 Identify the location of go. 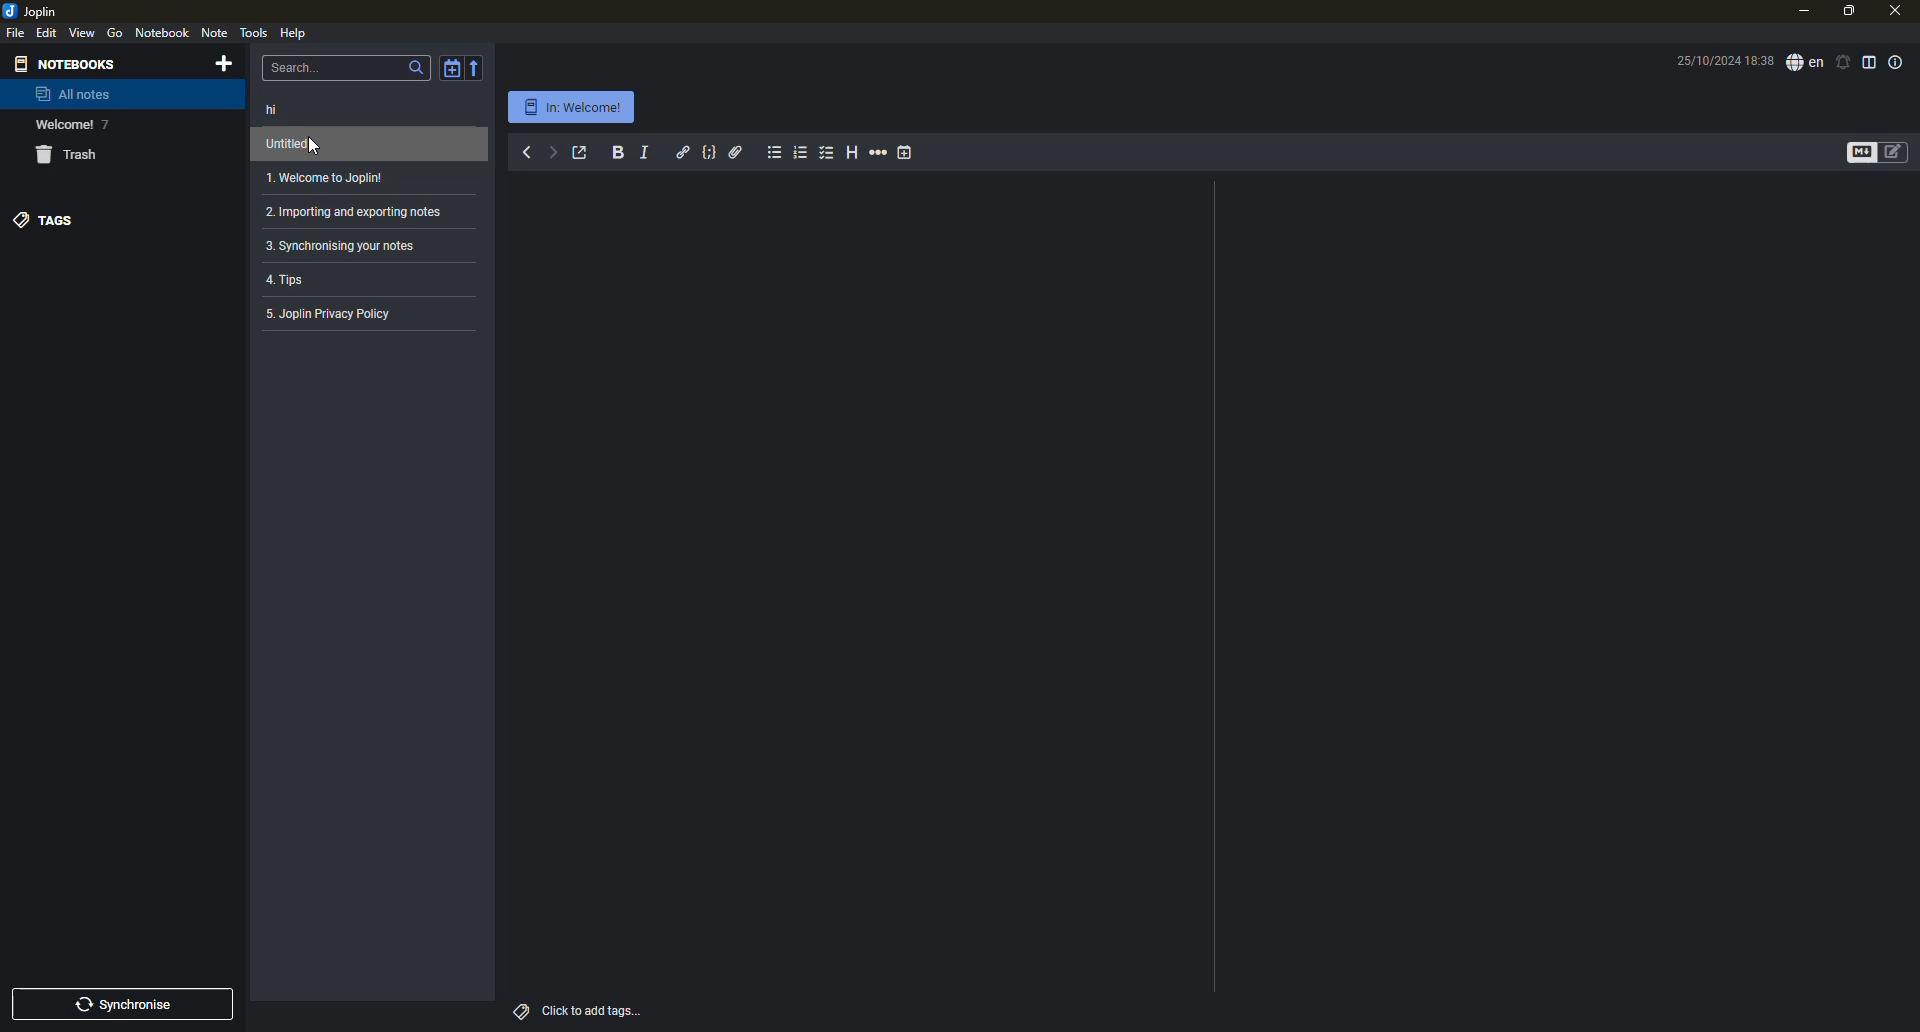
(115, 33).